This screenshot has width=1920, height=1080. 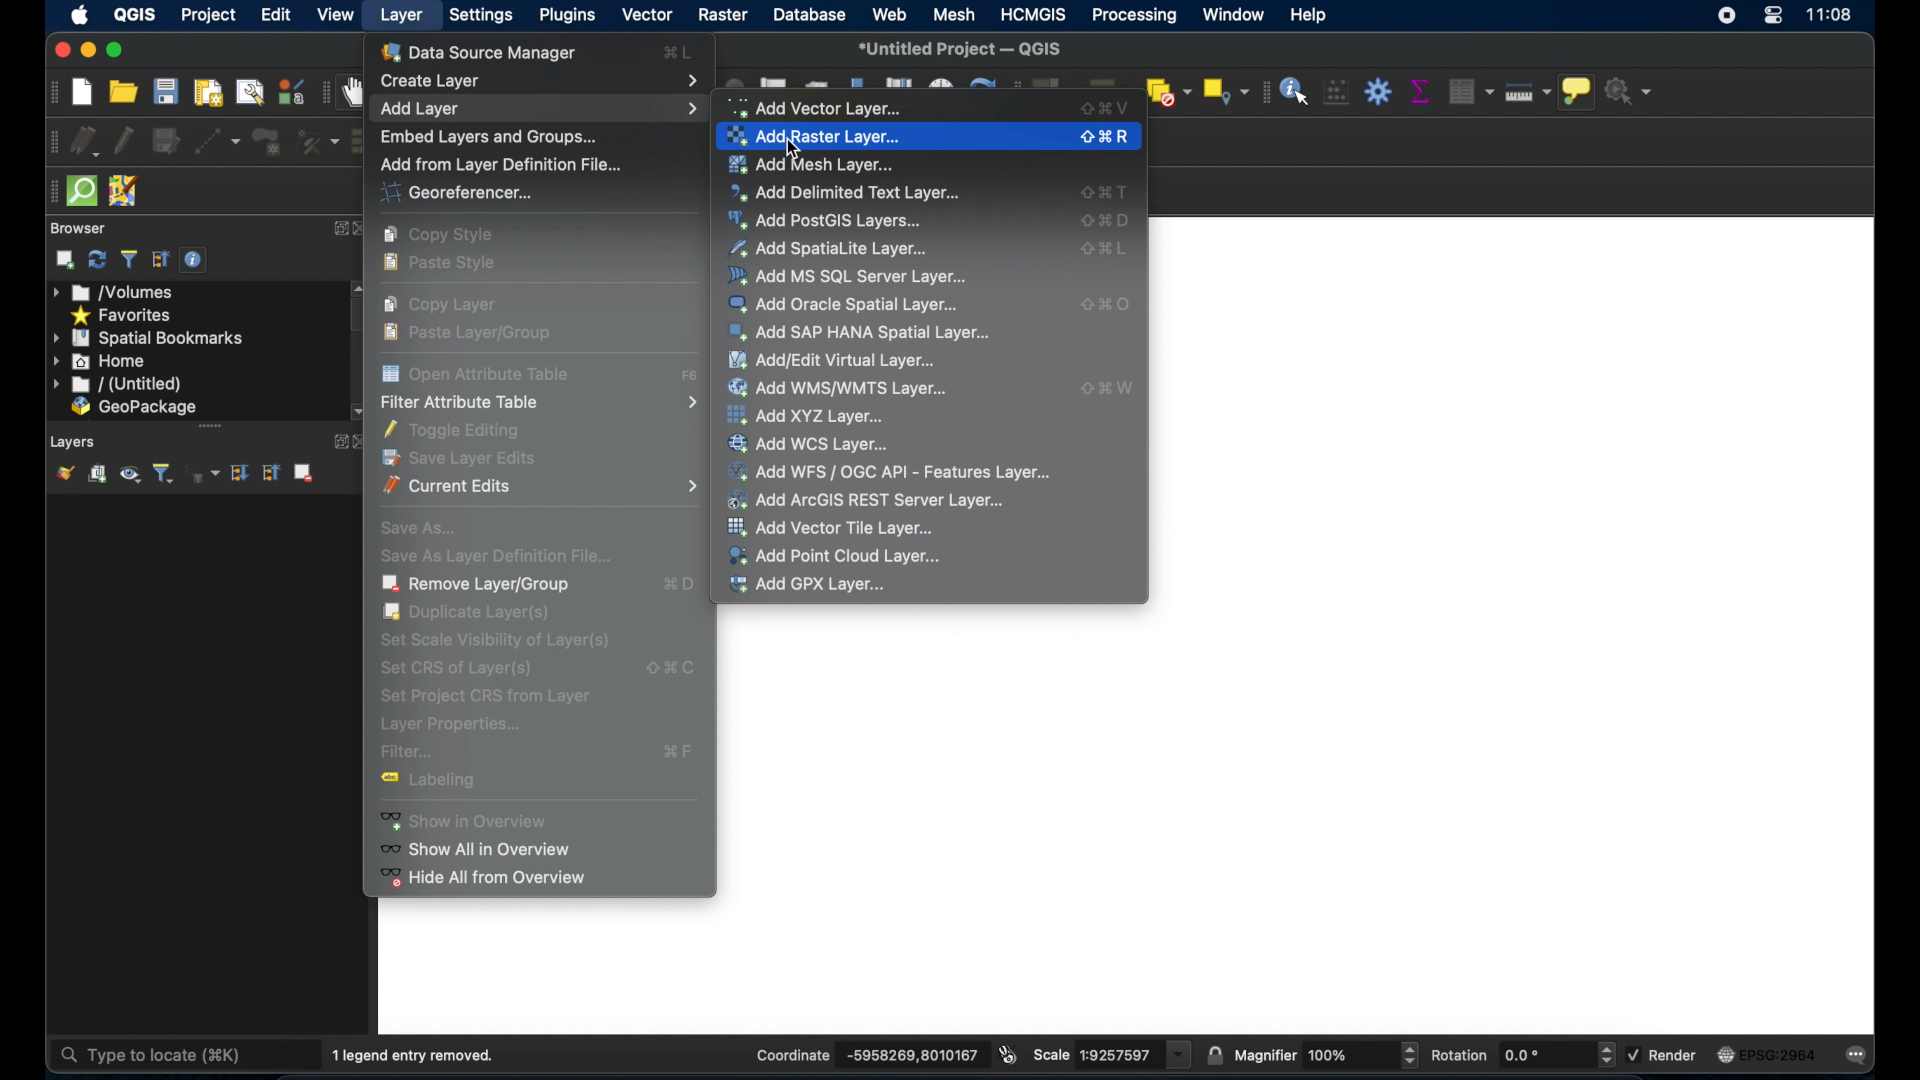 I want to click on add from layer definition file, so click(x=499, y=163).